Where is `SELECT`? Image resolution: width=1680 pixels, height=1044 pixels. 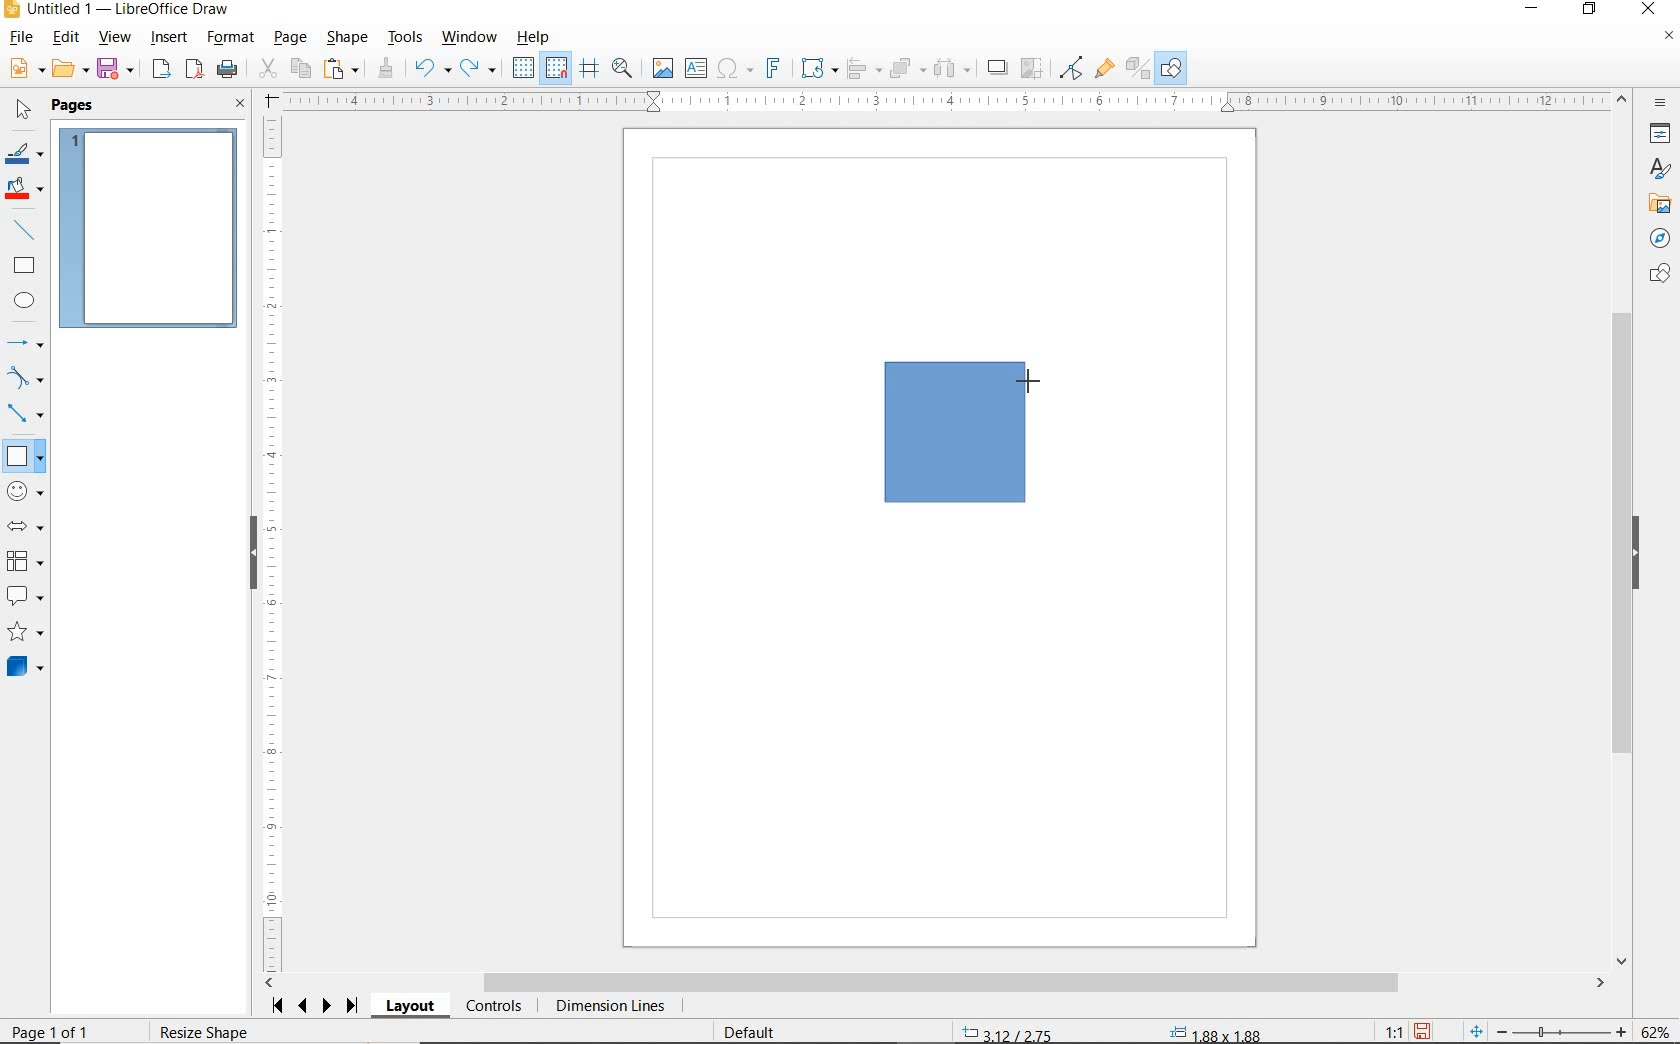 SELECT is located at coordinates (21, 113).